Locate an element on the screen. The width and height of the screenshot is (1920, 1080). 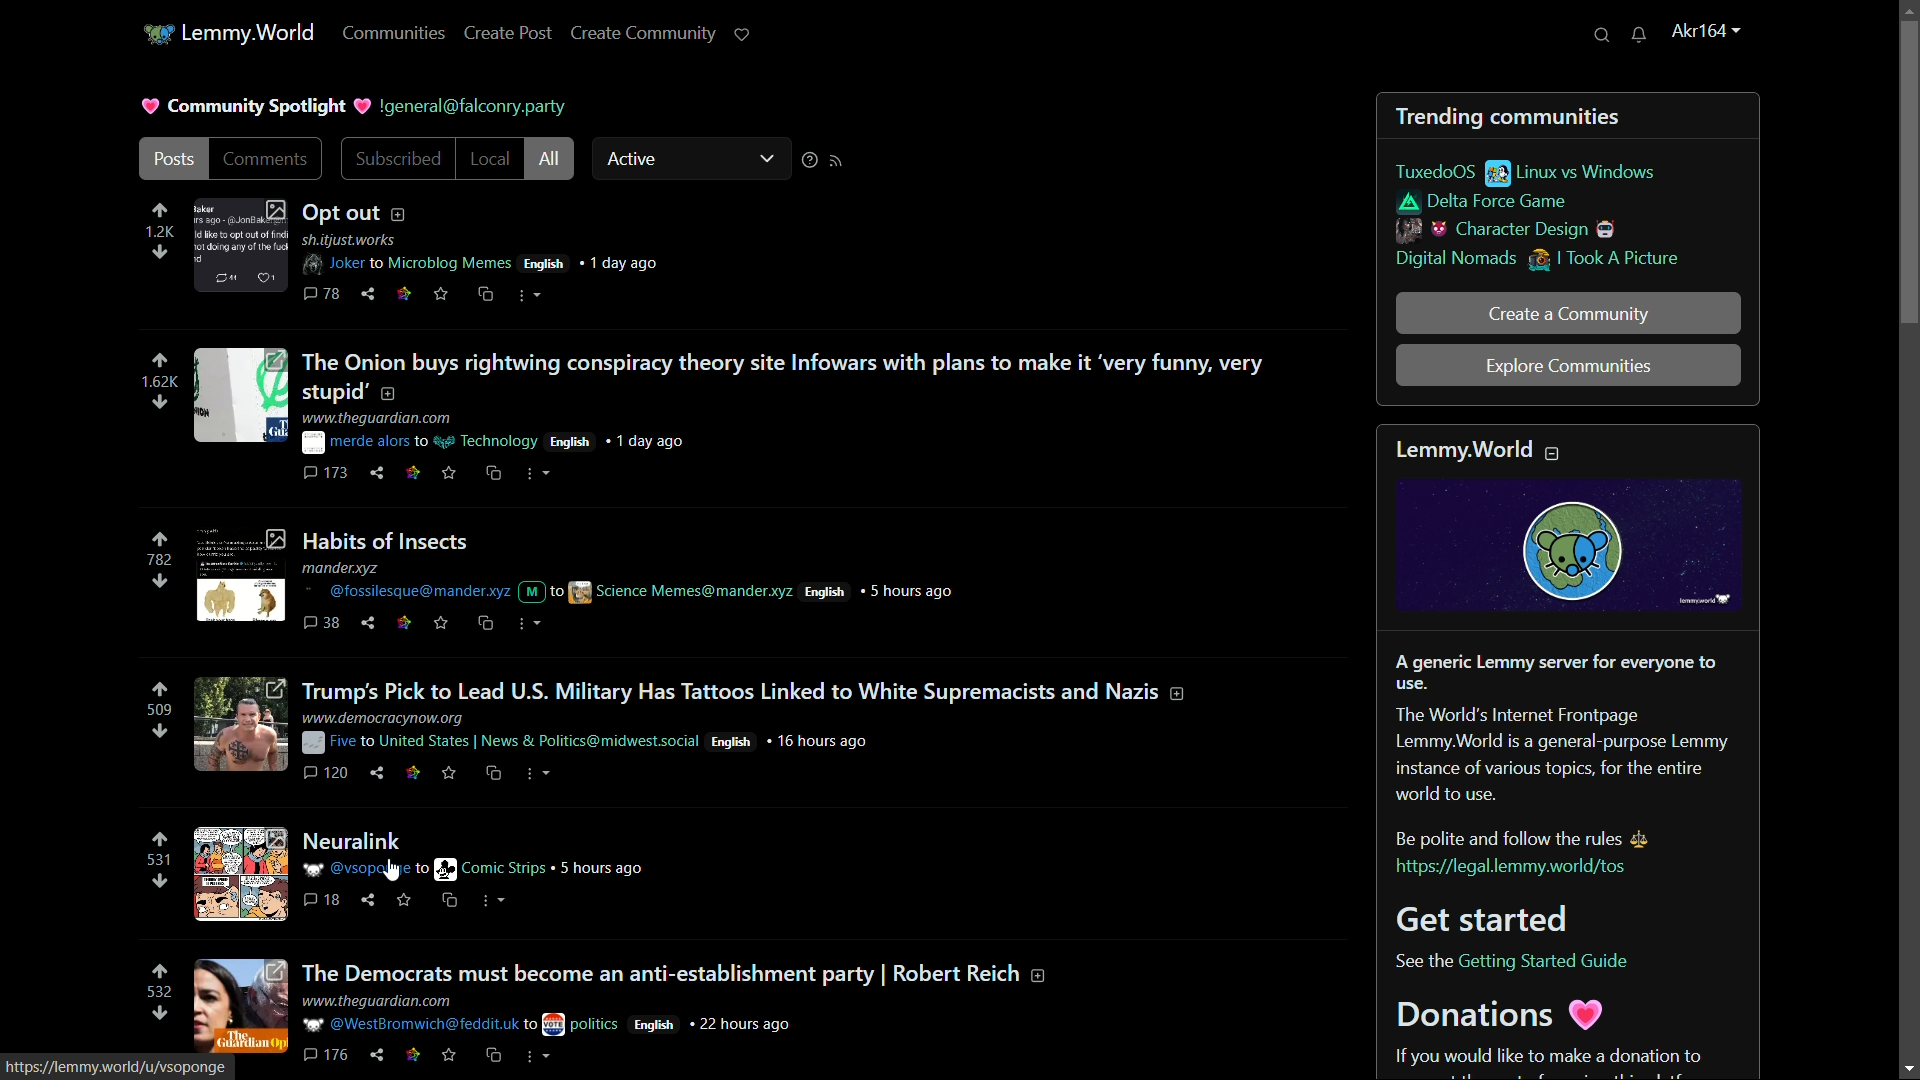
comments is located at coordinates (323, 902).